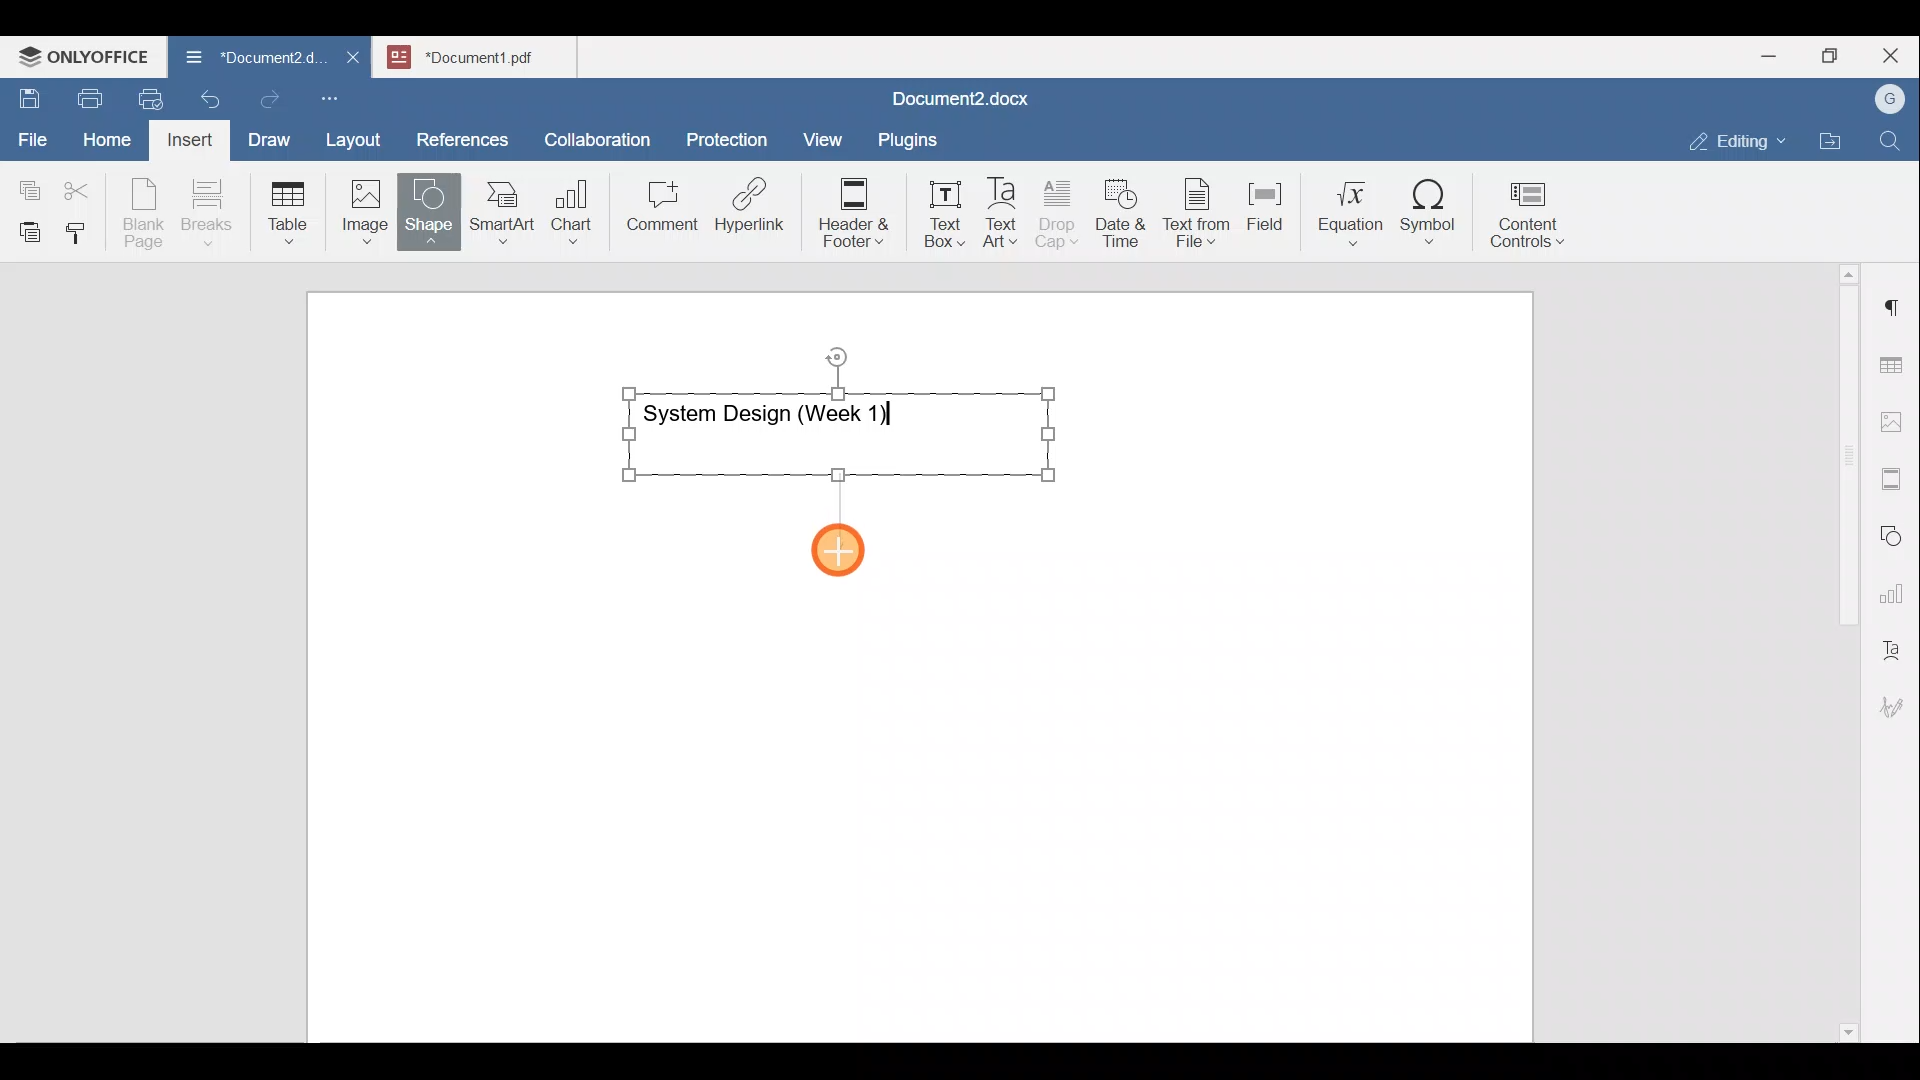 The height and width of the screenshot is (1080, 1920). What do you see at coordinates (1895, 474) in the screenshot?
I see `Headers & footers` at bounding box center [1895, 474].